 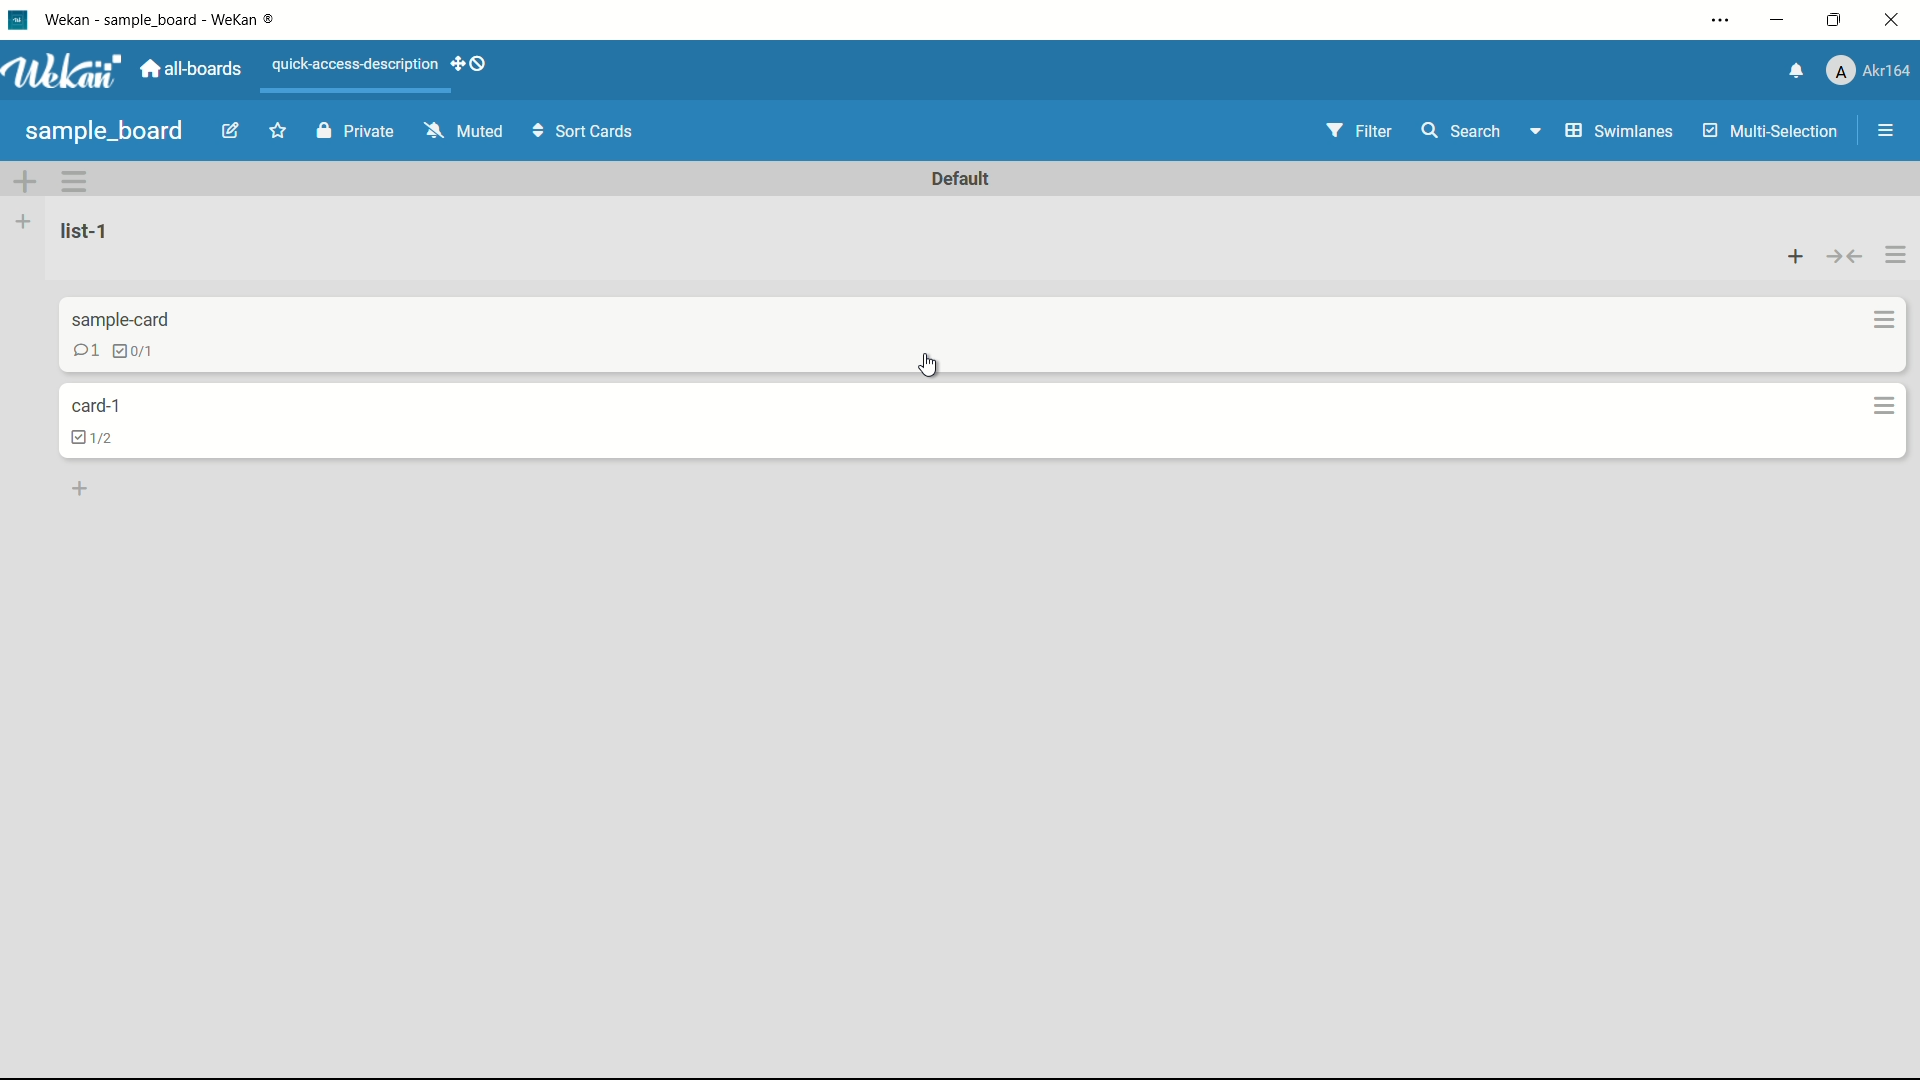 I want to click on multi-selection, so click(x=1771, y=131).